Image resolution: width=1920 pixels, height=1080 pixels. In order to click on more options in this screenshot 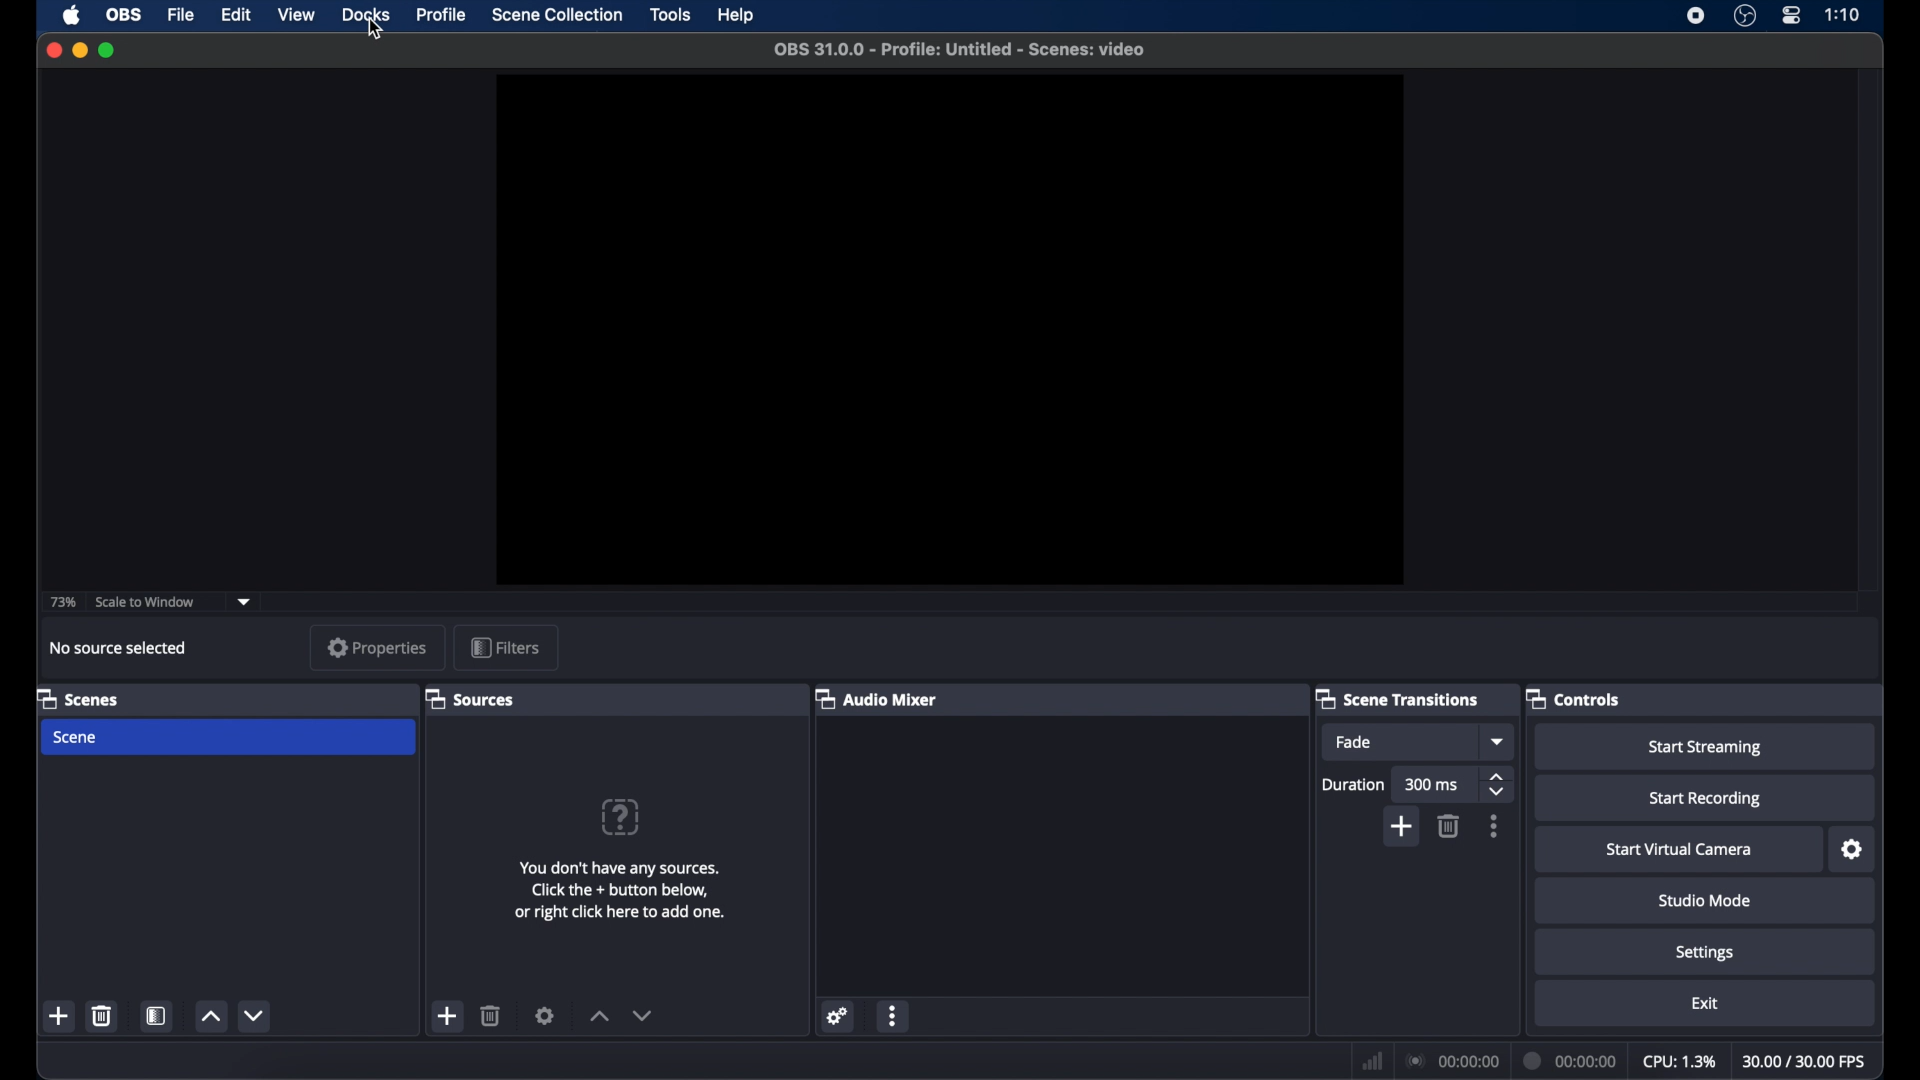, I will do `click(894, 1015)`.